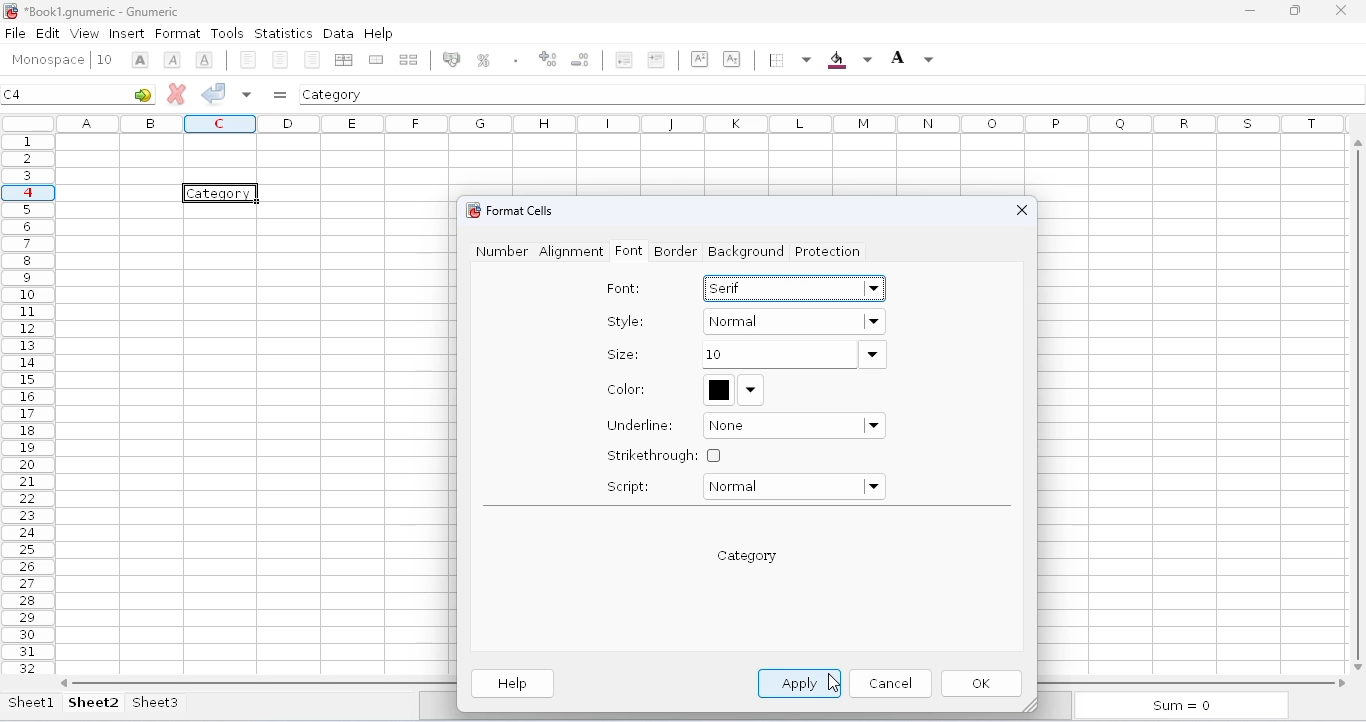 Image resolution: width=1366 pixels, height=722 pixels. I want to click on edit, so click(48, 32).